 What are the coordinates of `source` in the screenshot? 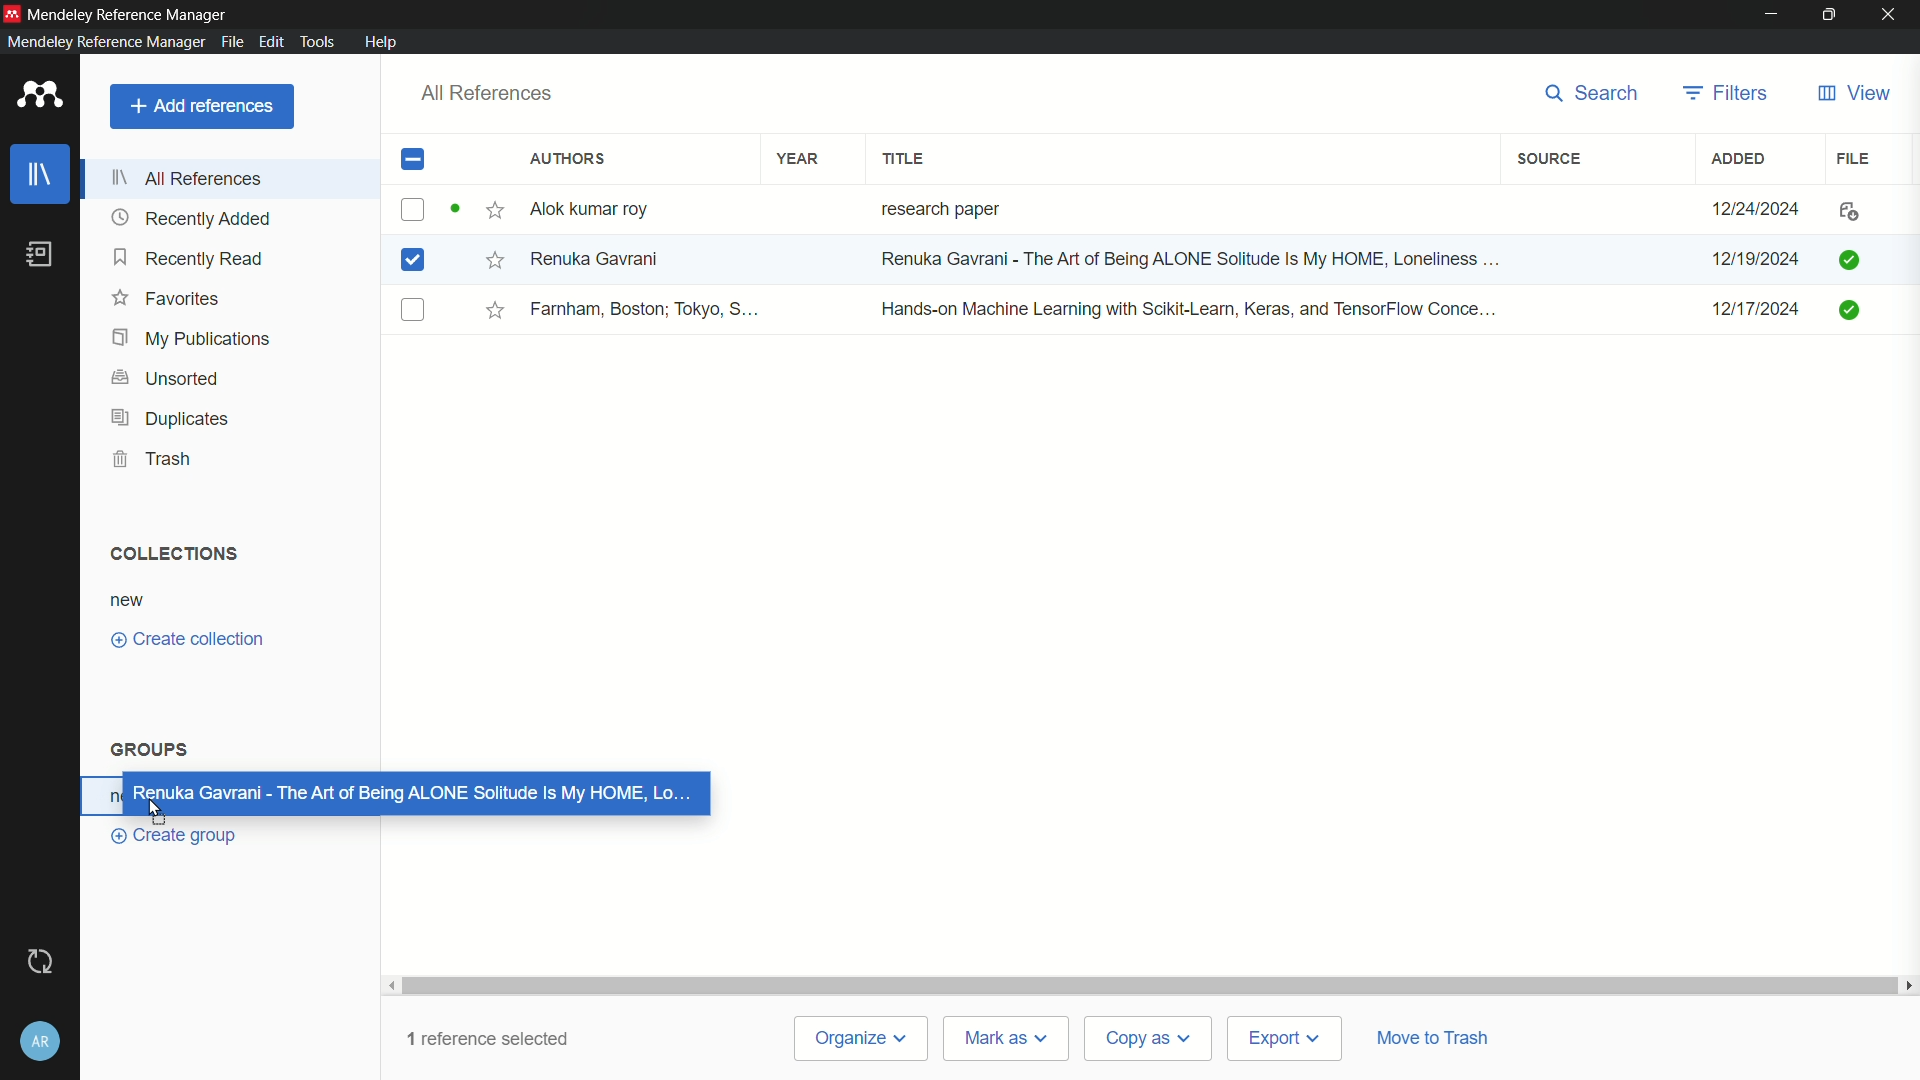 It's located at (1548, 159).